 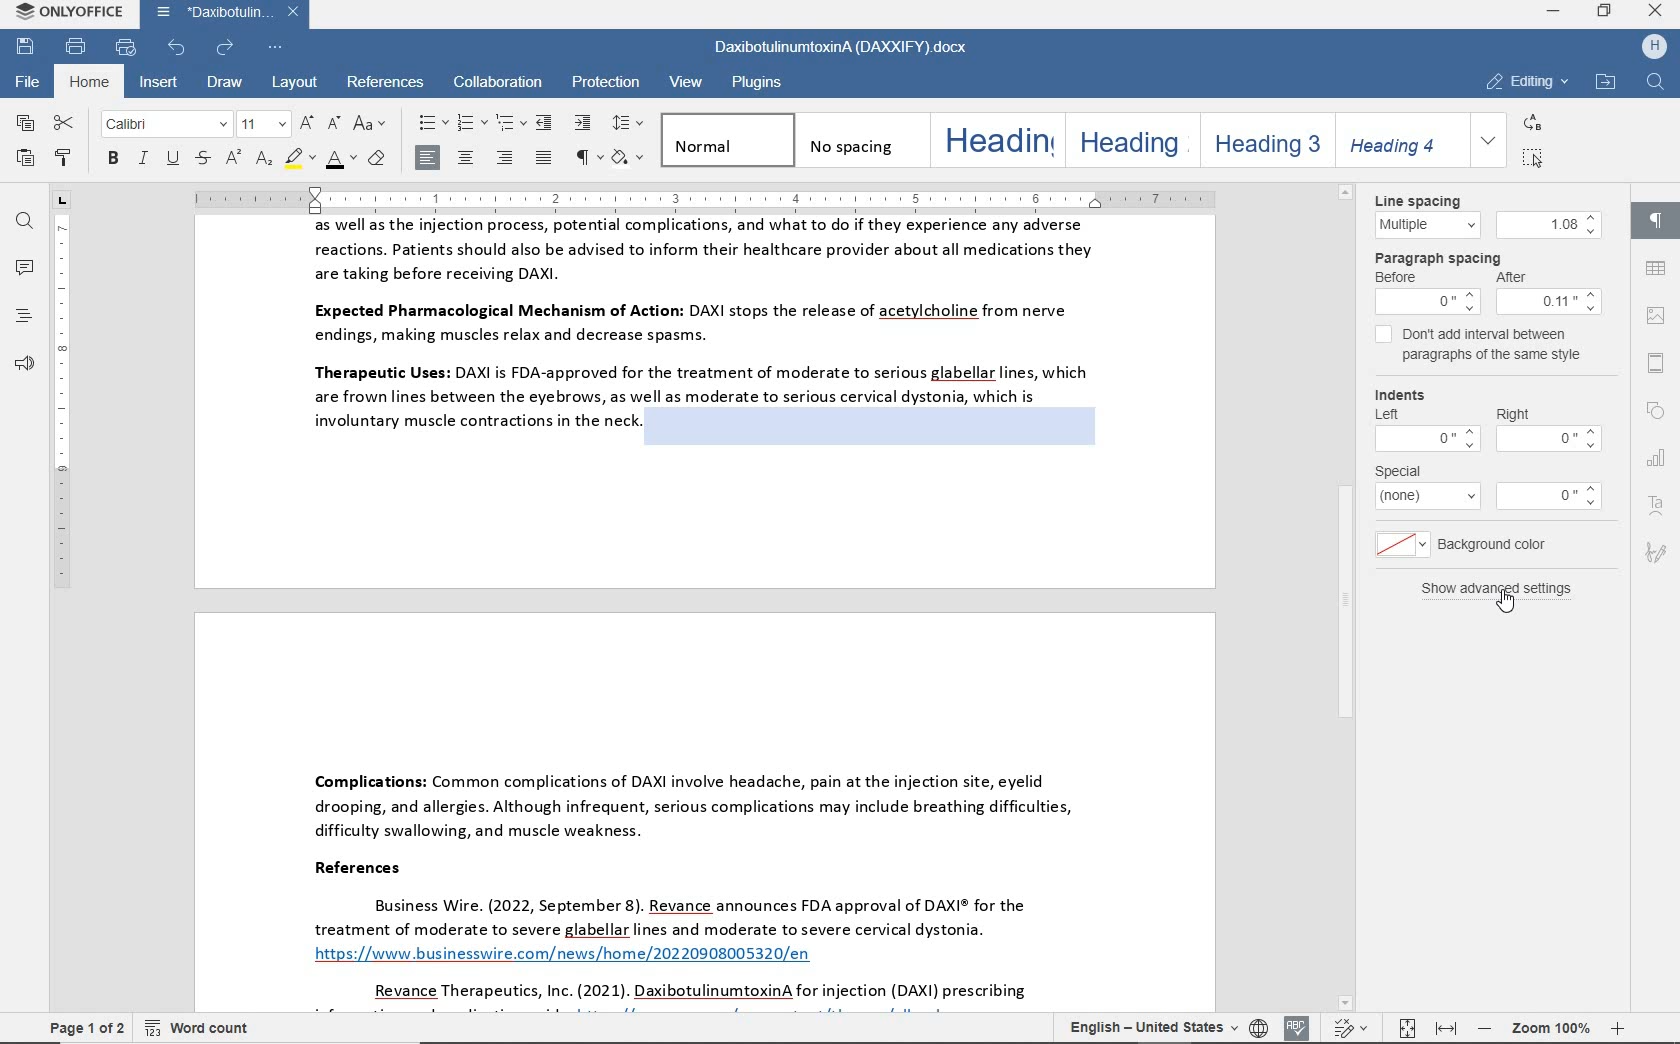 I want to click on paste, so click(x=26, y=160).